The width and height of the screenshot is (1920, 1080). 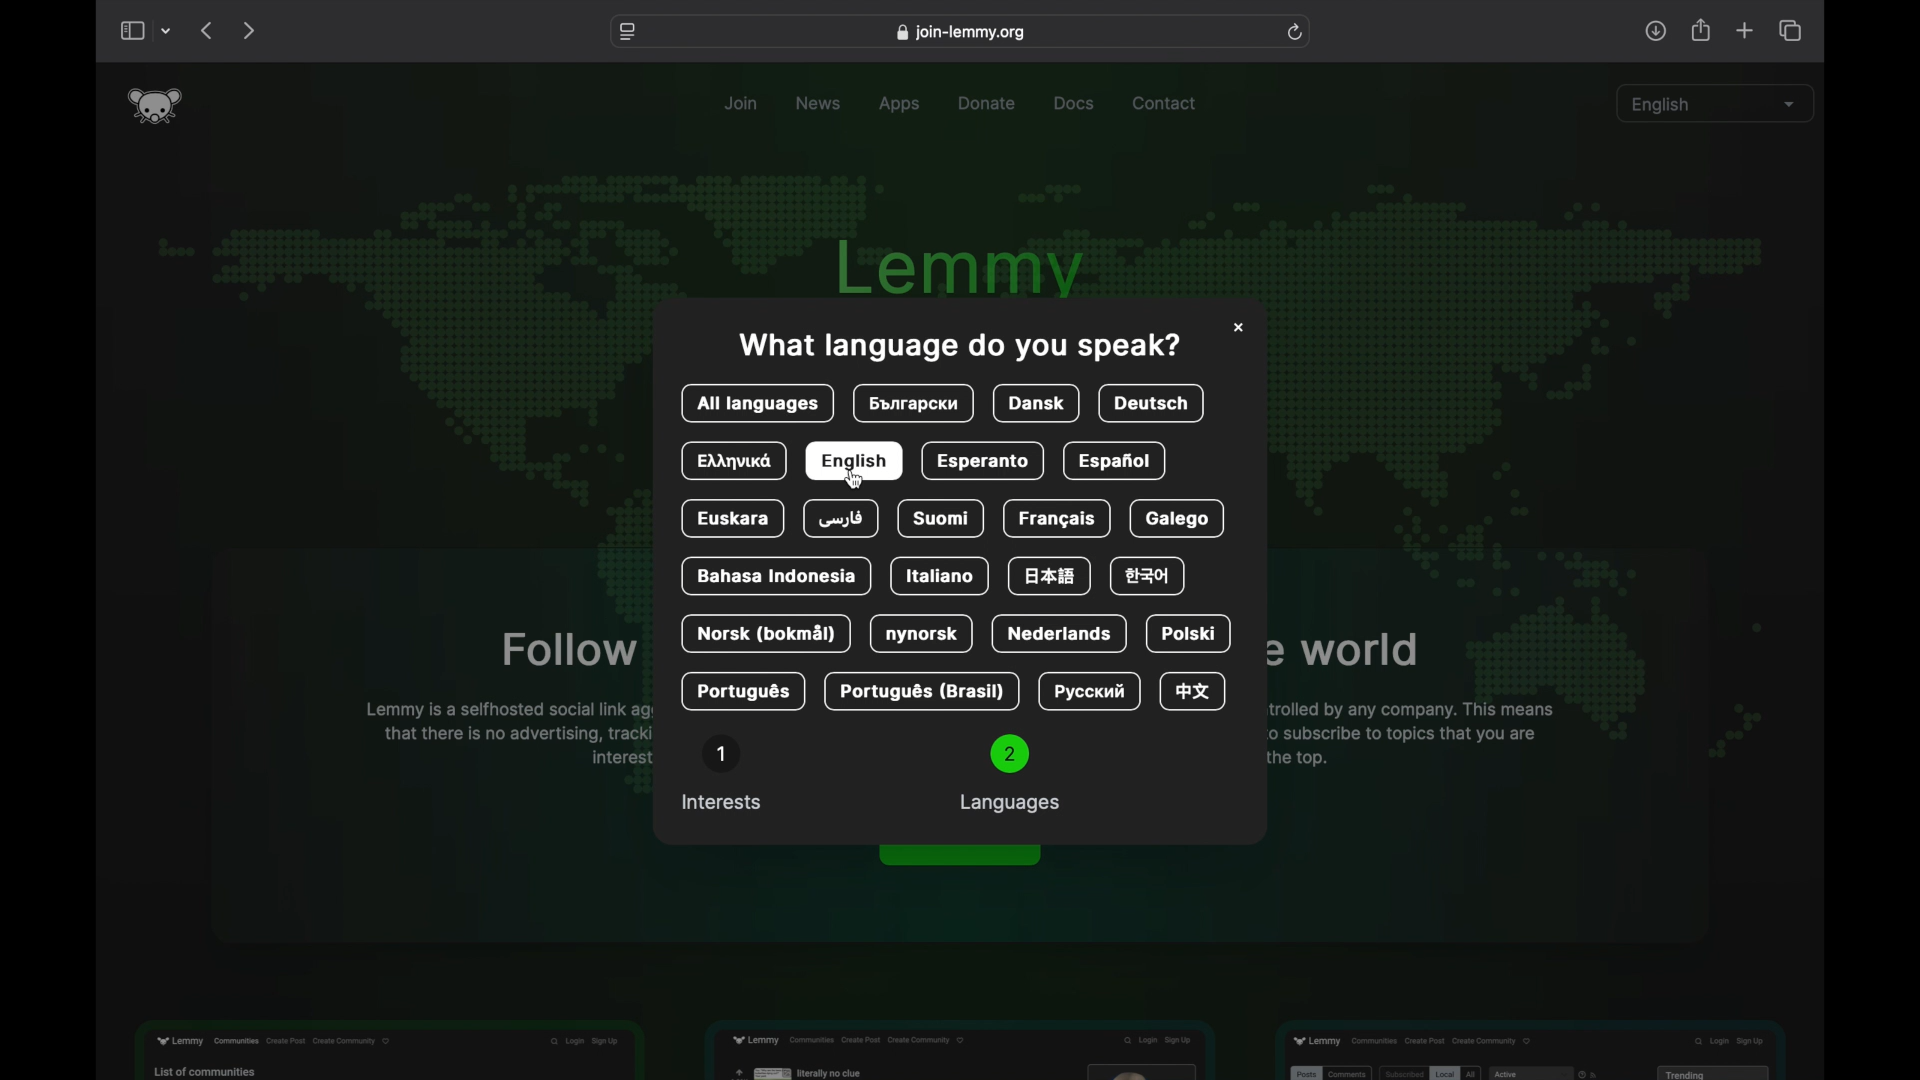 I want to click on galego, so click(x=1178, y=520).